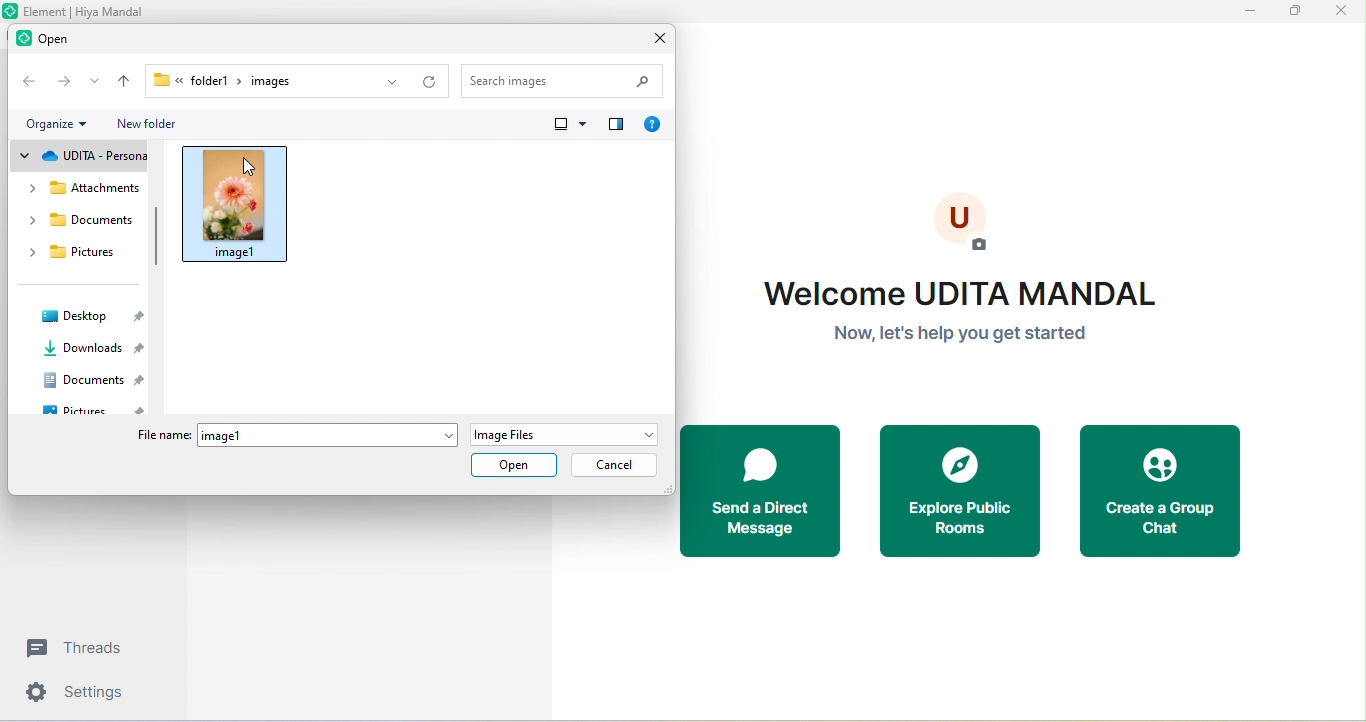 This screenshot has height=722, width=1366. What do you see at coordinates (250, 168) in the screenshot?
I see `cursor movement` at bounding box center [250, 168].